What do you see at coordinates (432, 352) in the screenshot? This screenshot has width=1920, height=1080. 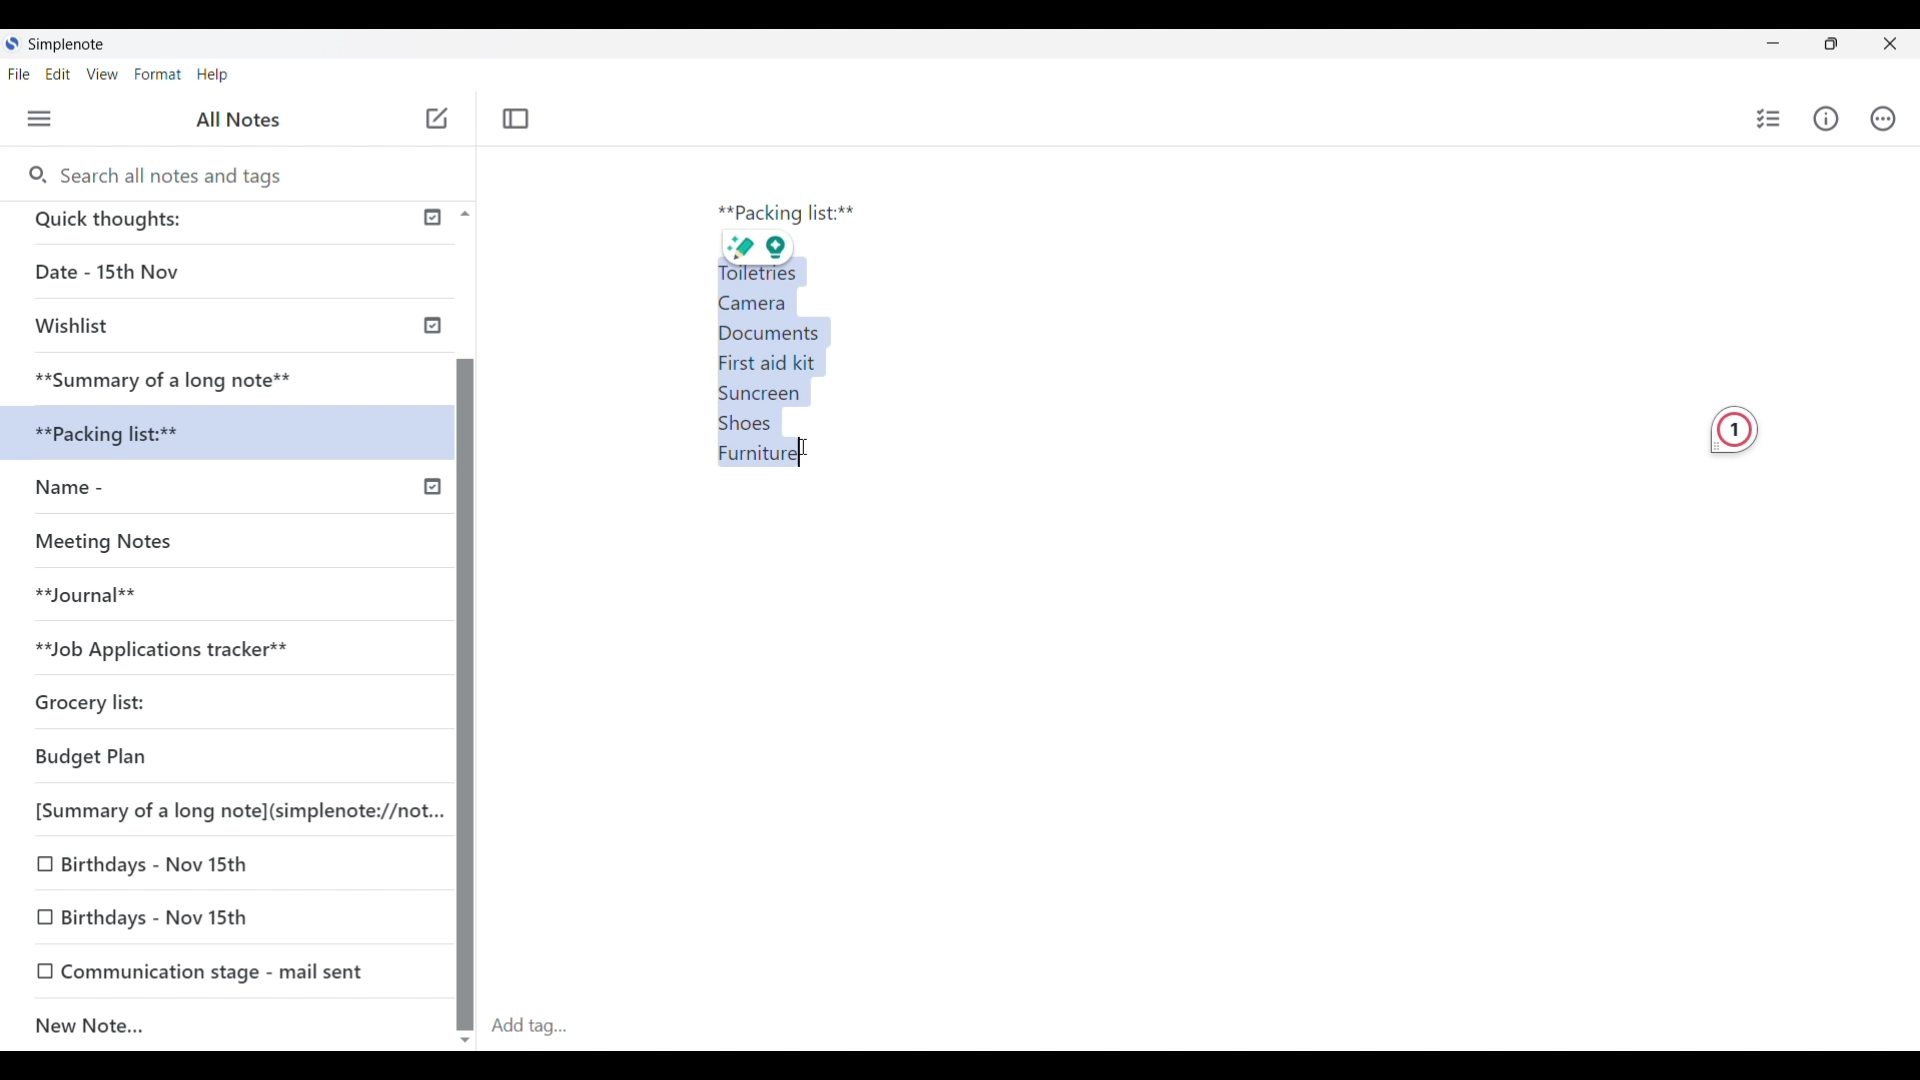 I see `Check icon indicating published notes` at bounding box center [432, 352].